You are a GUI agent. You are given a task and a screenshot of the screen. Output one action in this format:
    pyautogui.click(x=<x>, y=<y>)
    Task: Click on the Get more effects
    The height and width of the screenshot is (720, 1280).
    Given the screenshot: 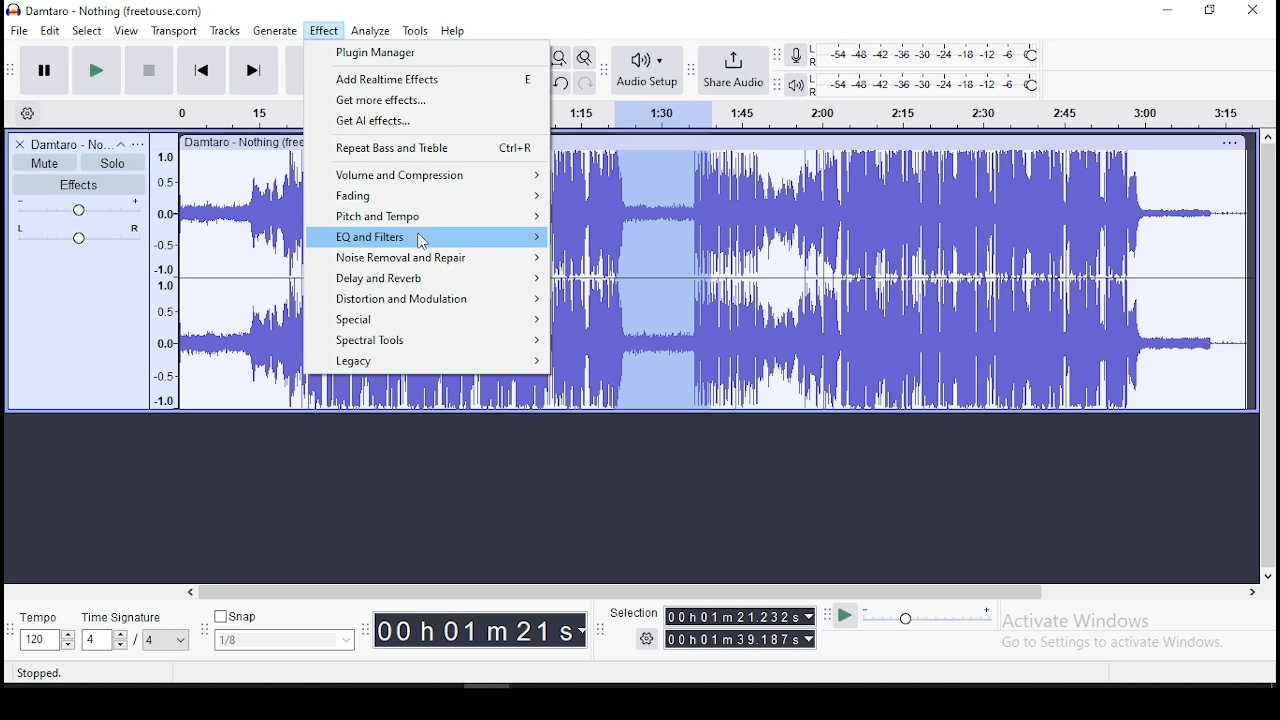 What is the action you would take?
    pyautogui.click(x=427, y=100)
    